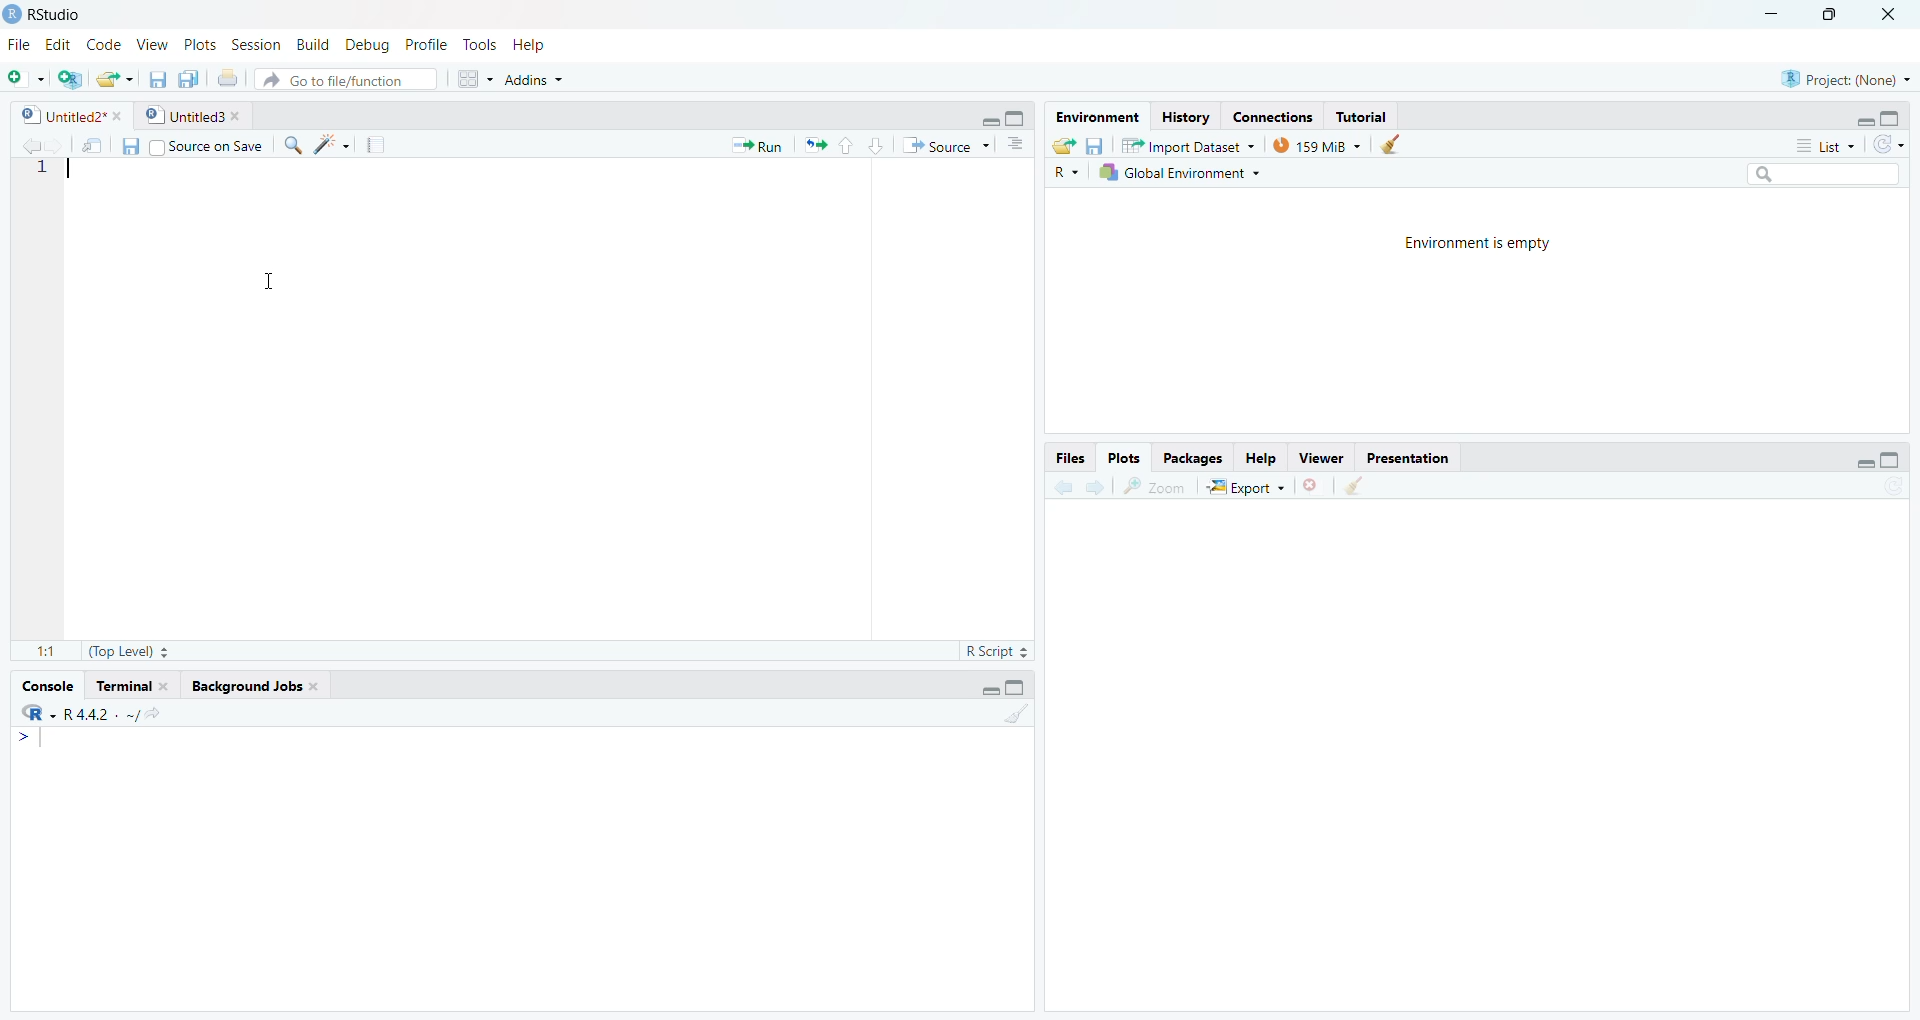 This screenshot has height=1020, width=1920. What do you see at coordinates (534, 79) in the screenshot?
I see `addins` at bounding box center [534, 79].